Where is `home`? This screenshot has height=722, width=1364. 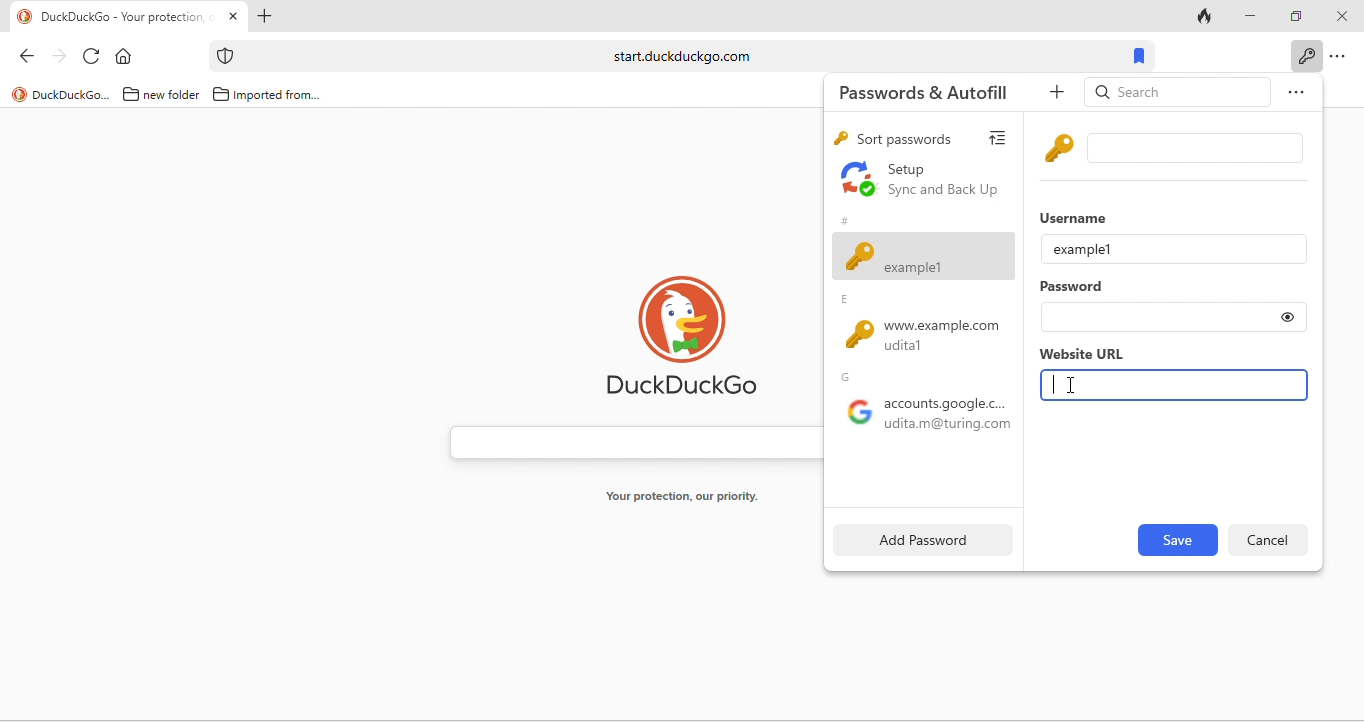 home is located at coordinates (128, 55).